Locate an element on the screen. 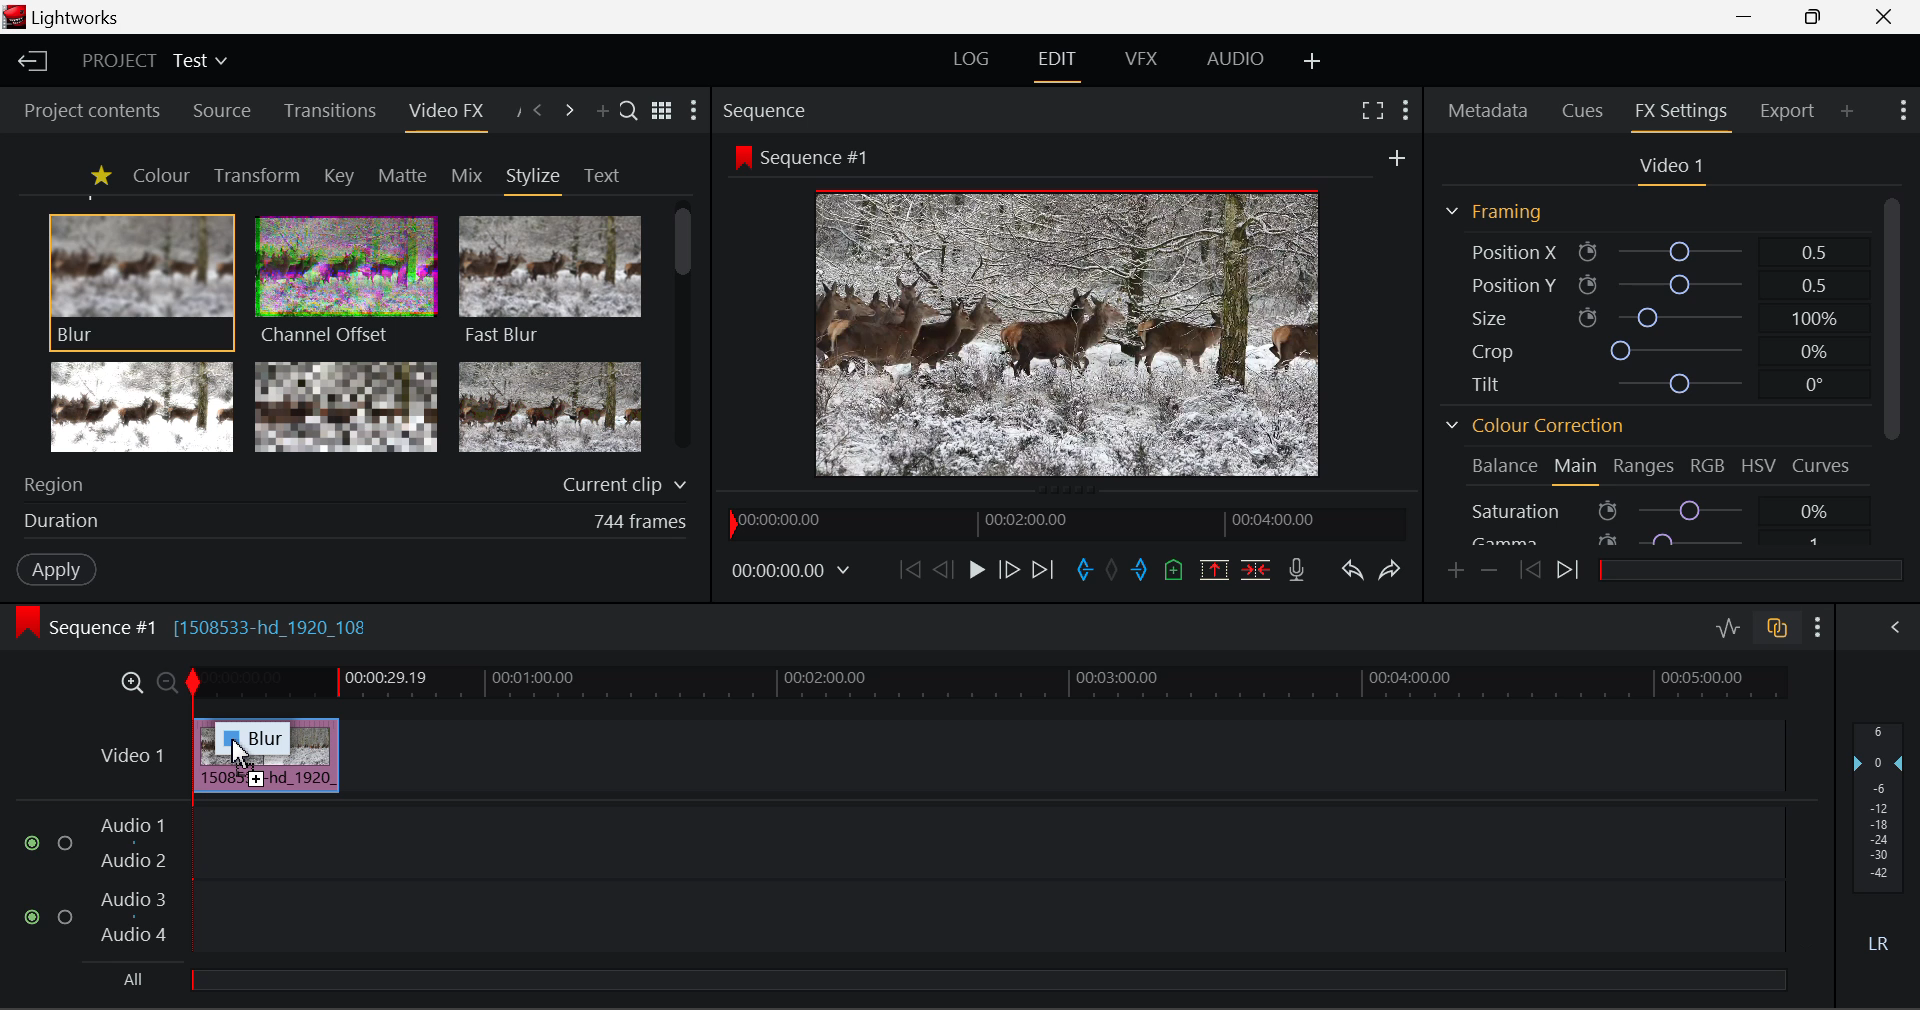  Window Title is located at coordinates (68, 18).